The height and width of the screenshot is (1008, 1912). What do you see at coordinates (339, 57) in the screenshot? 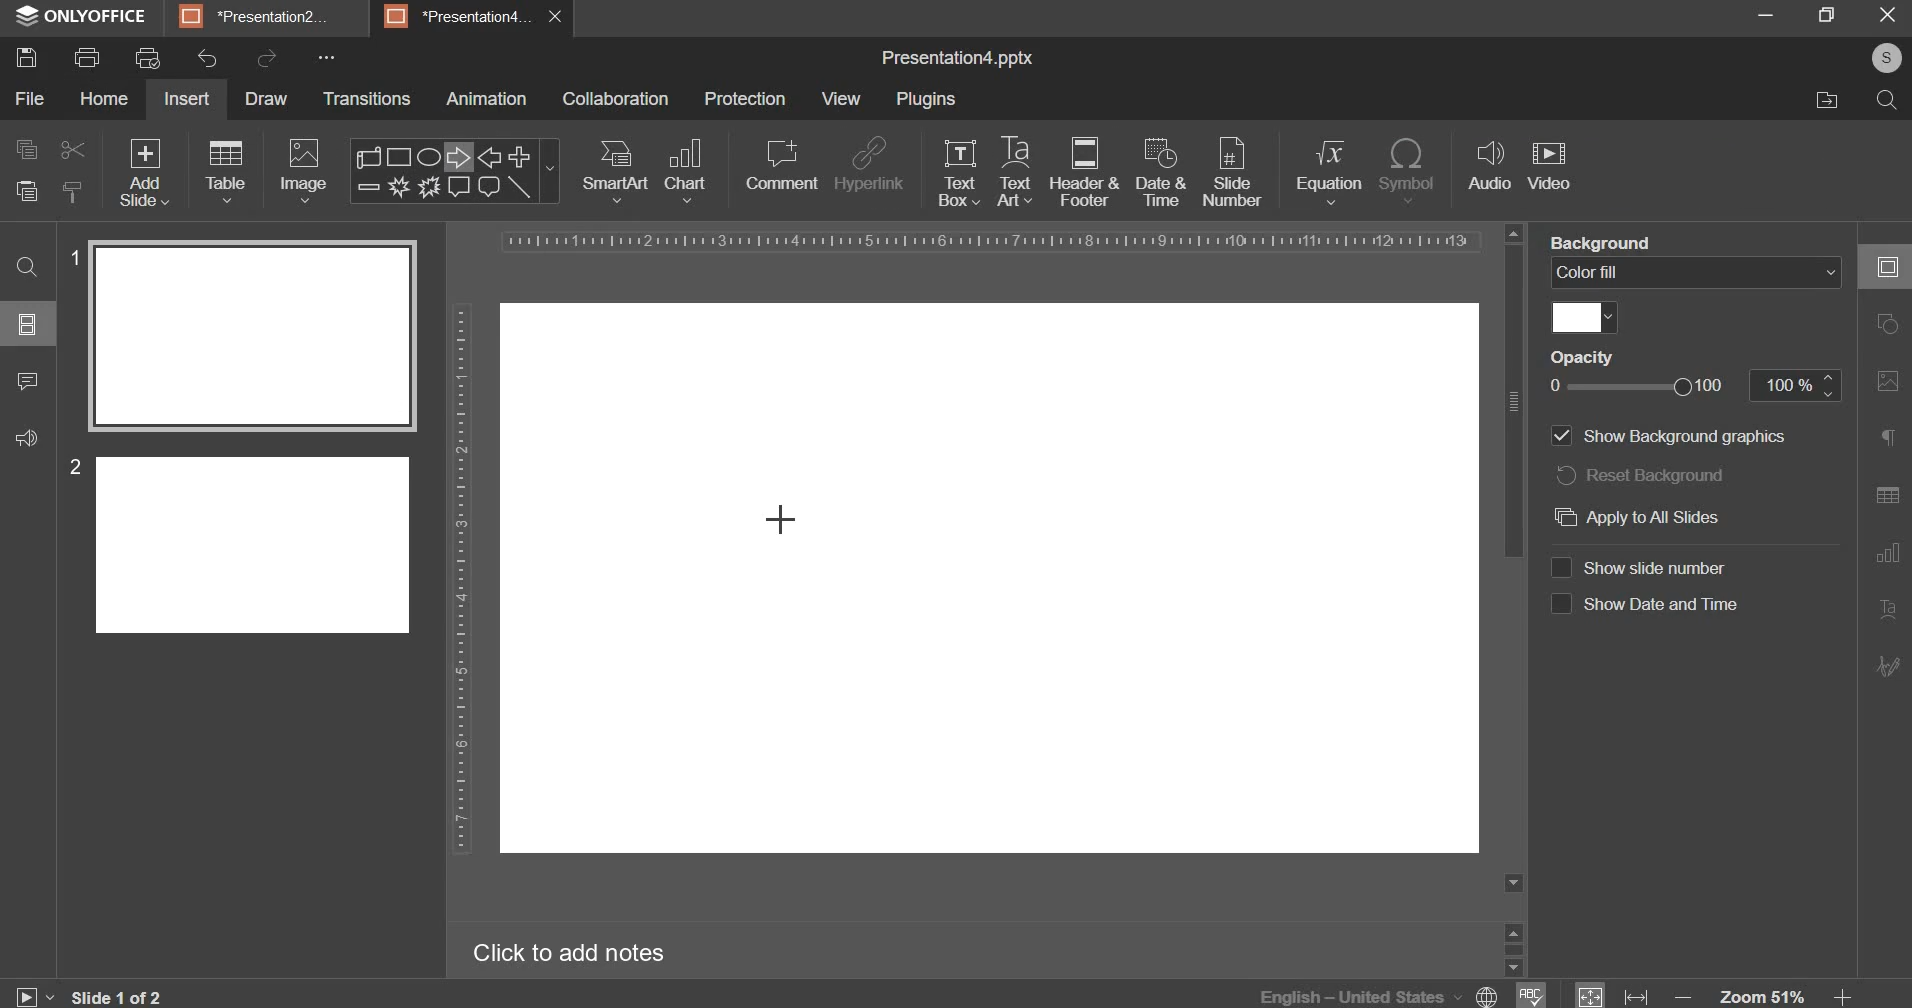
I see `` at bounding box center [339, 57].